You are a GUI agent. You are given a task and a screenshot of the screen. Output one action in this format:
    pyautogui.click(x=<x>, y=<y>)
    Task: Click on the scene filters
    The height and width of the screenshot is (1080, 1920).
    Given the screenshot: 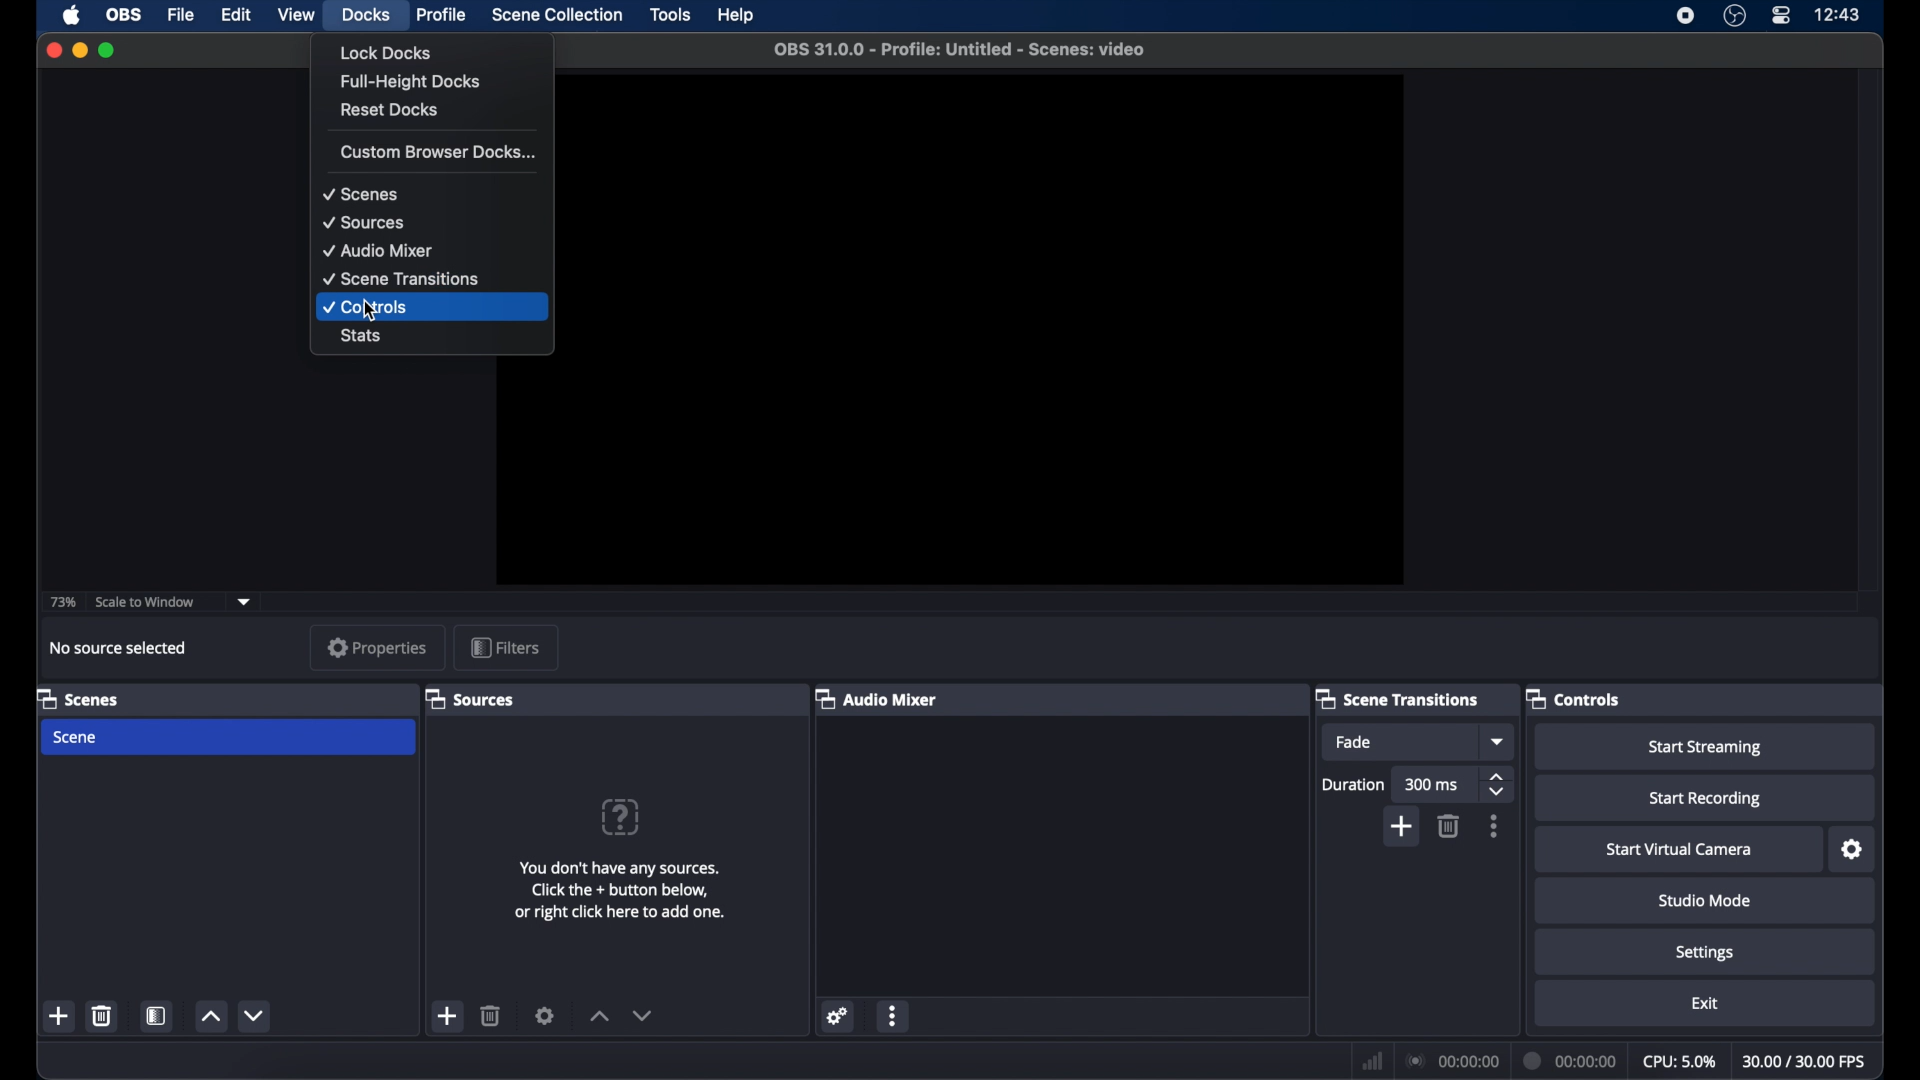 What is the action you would take?
    pyautogui.click(x=157, y=1015)
    